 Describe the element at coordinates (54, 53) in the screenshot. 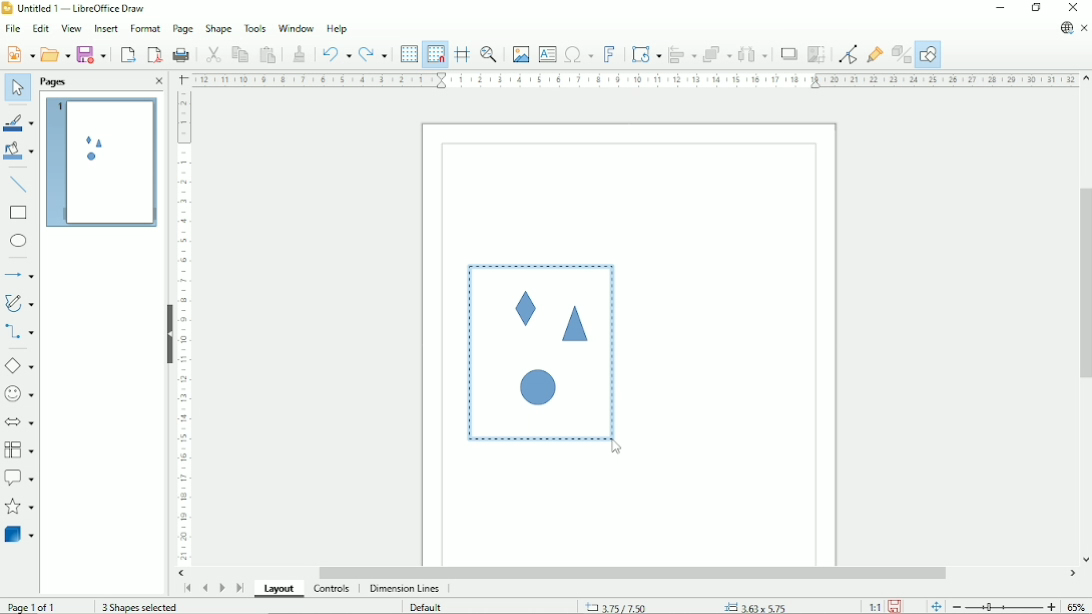

I see `Open` at that location.